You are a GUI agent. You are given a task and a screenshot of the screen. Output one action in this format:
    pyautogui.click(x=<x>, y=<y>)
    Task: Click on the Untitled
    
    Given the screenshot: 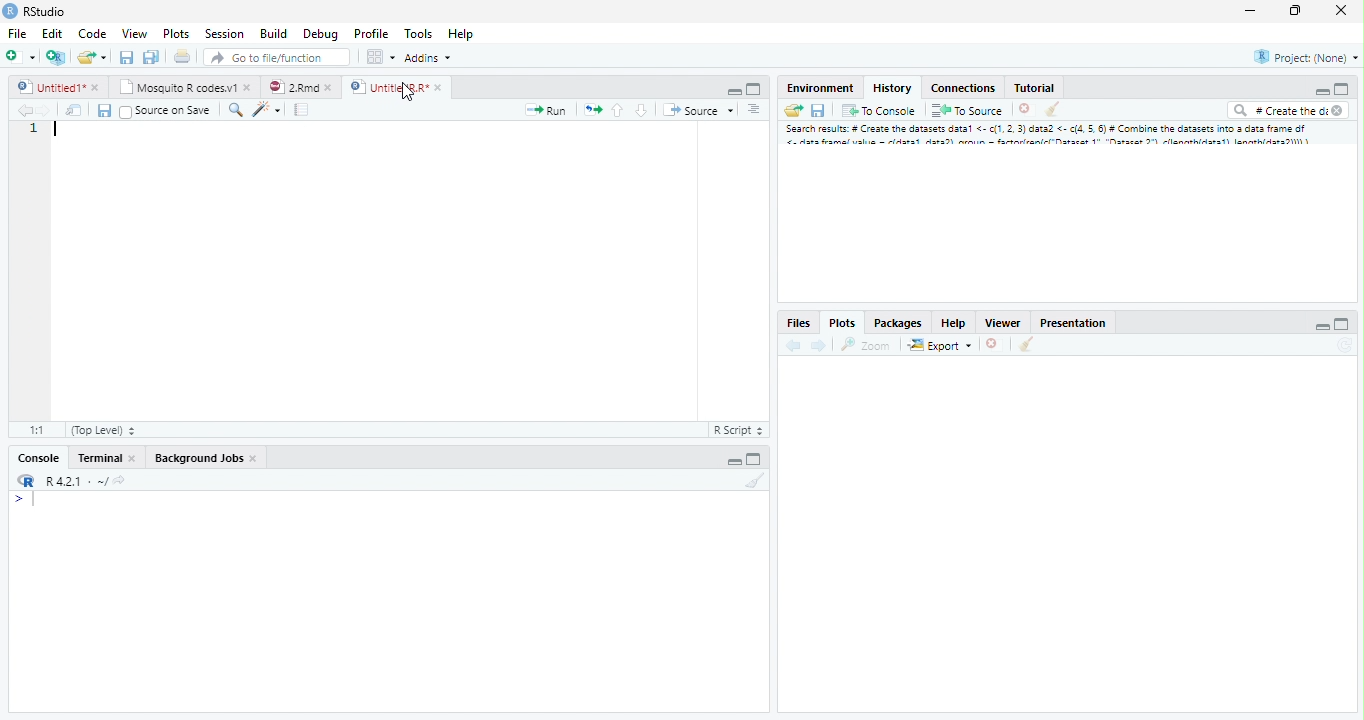 What is the action you would take?
    pyautogui.click(x=61, y=85)
    